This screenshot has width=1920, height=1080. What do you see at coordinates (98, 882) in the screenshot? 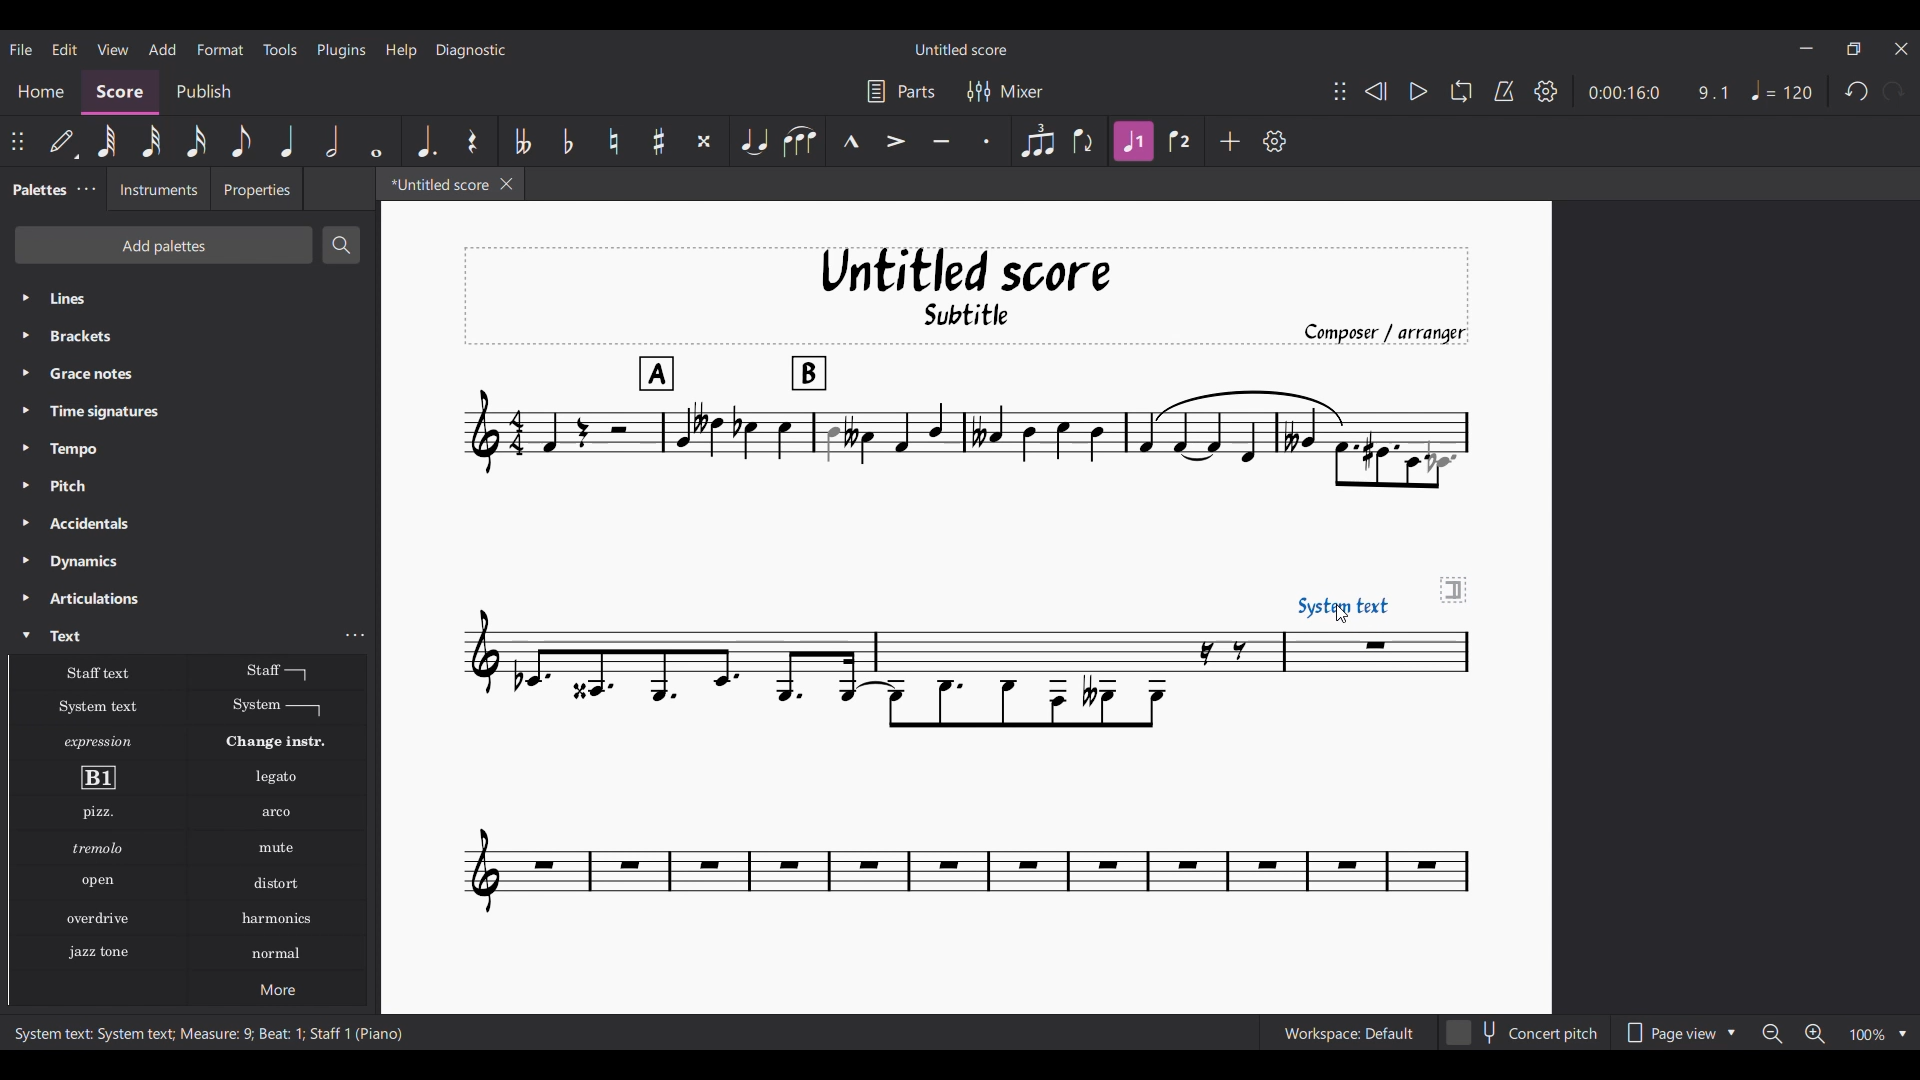
I see `Open` at bounding box center [98, 882].